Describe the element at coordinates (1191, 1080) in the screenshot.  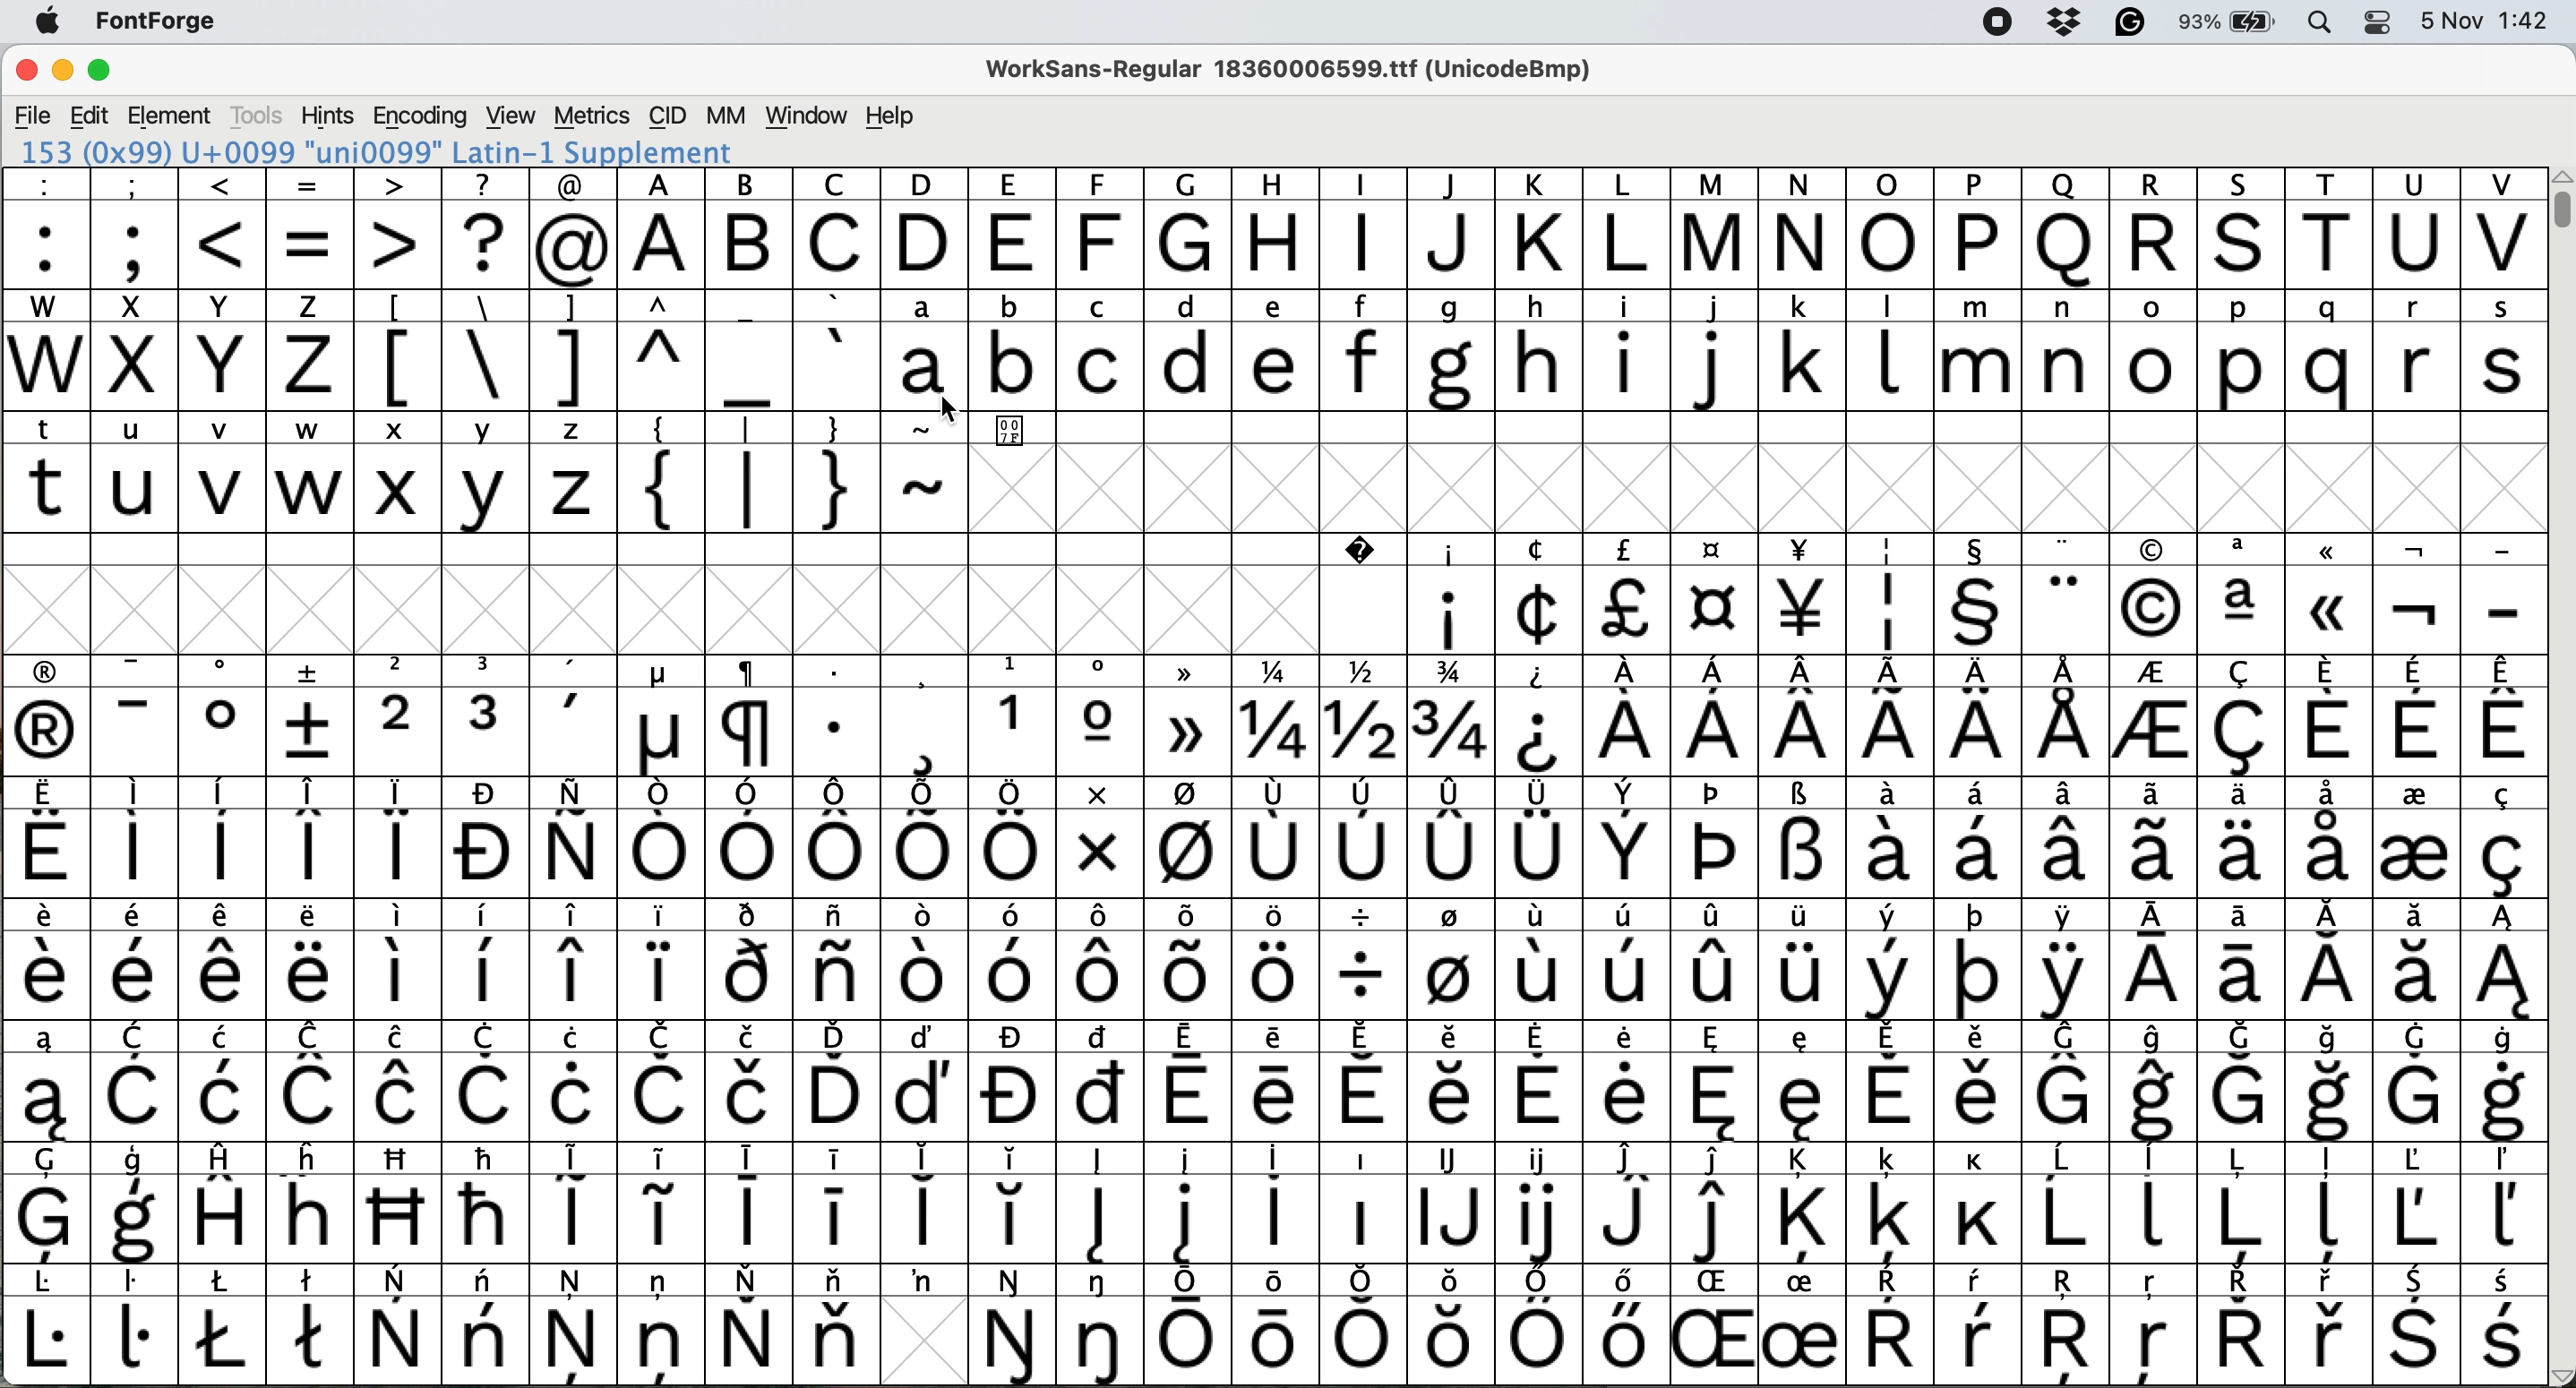
I see `symbol` at that location.